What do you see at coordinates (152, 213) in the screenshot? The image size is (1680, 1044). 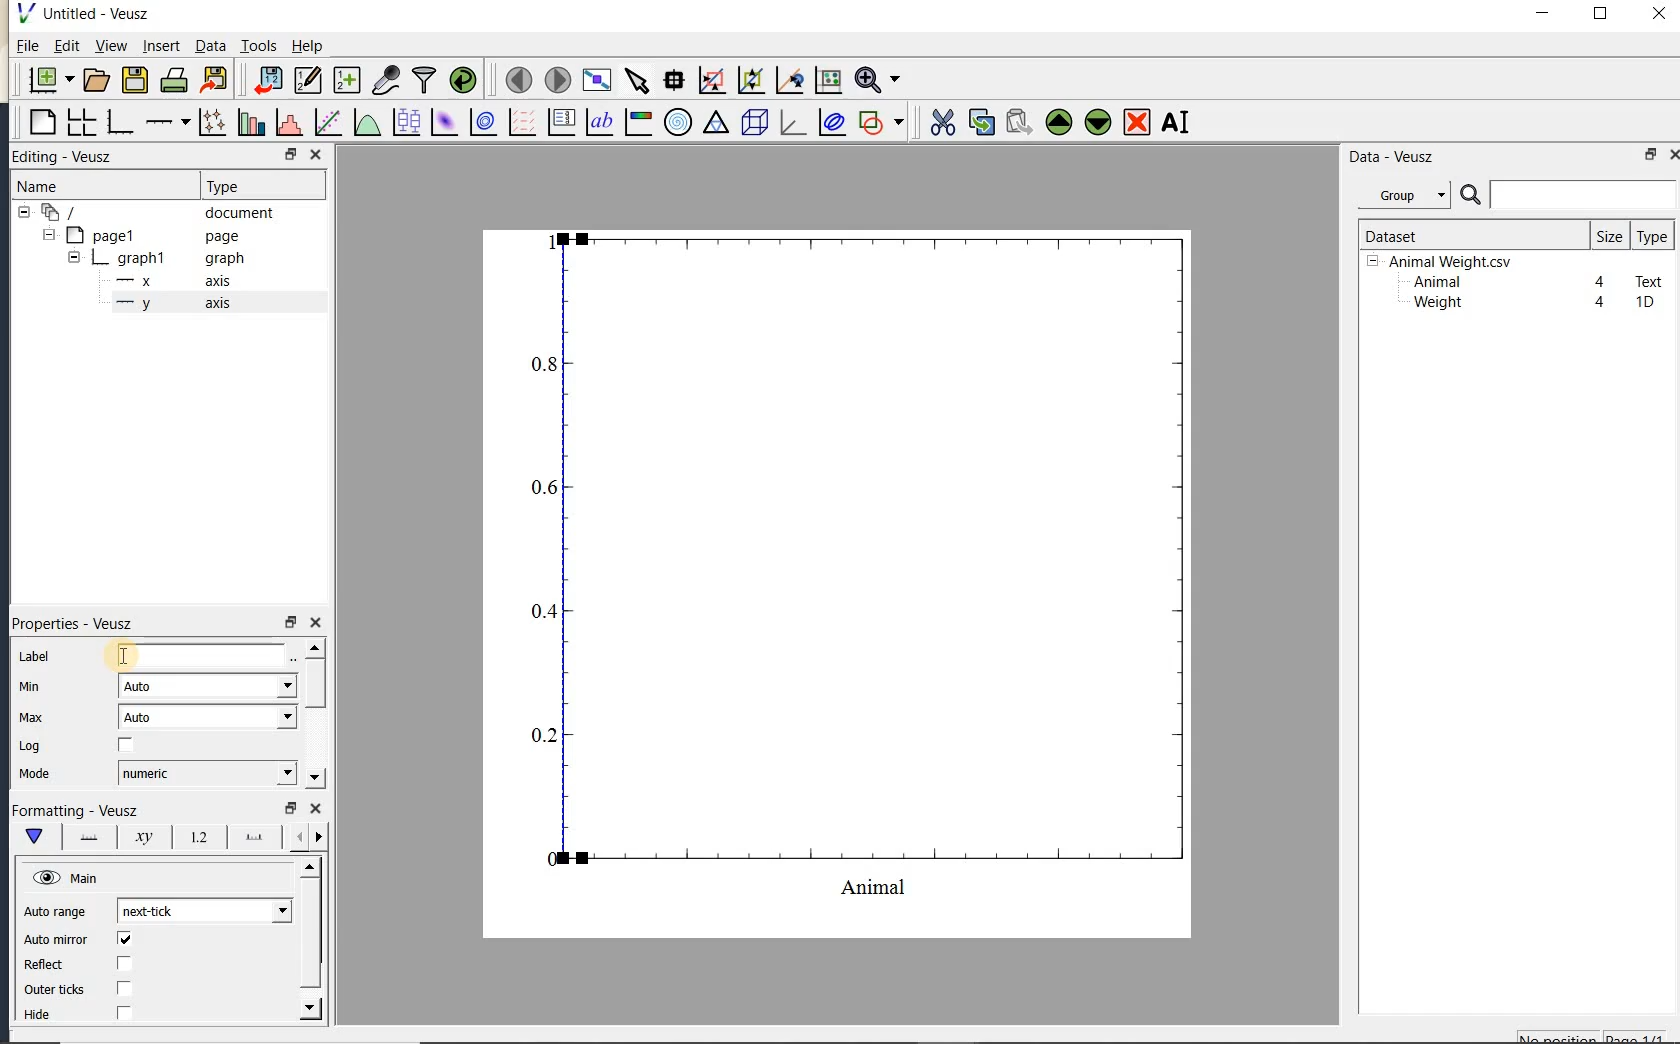 I see `document` at bounding box center [152, 213].